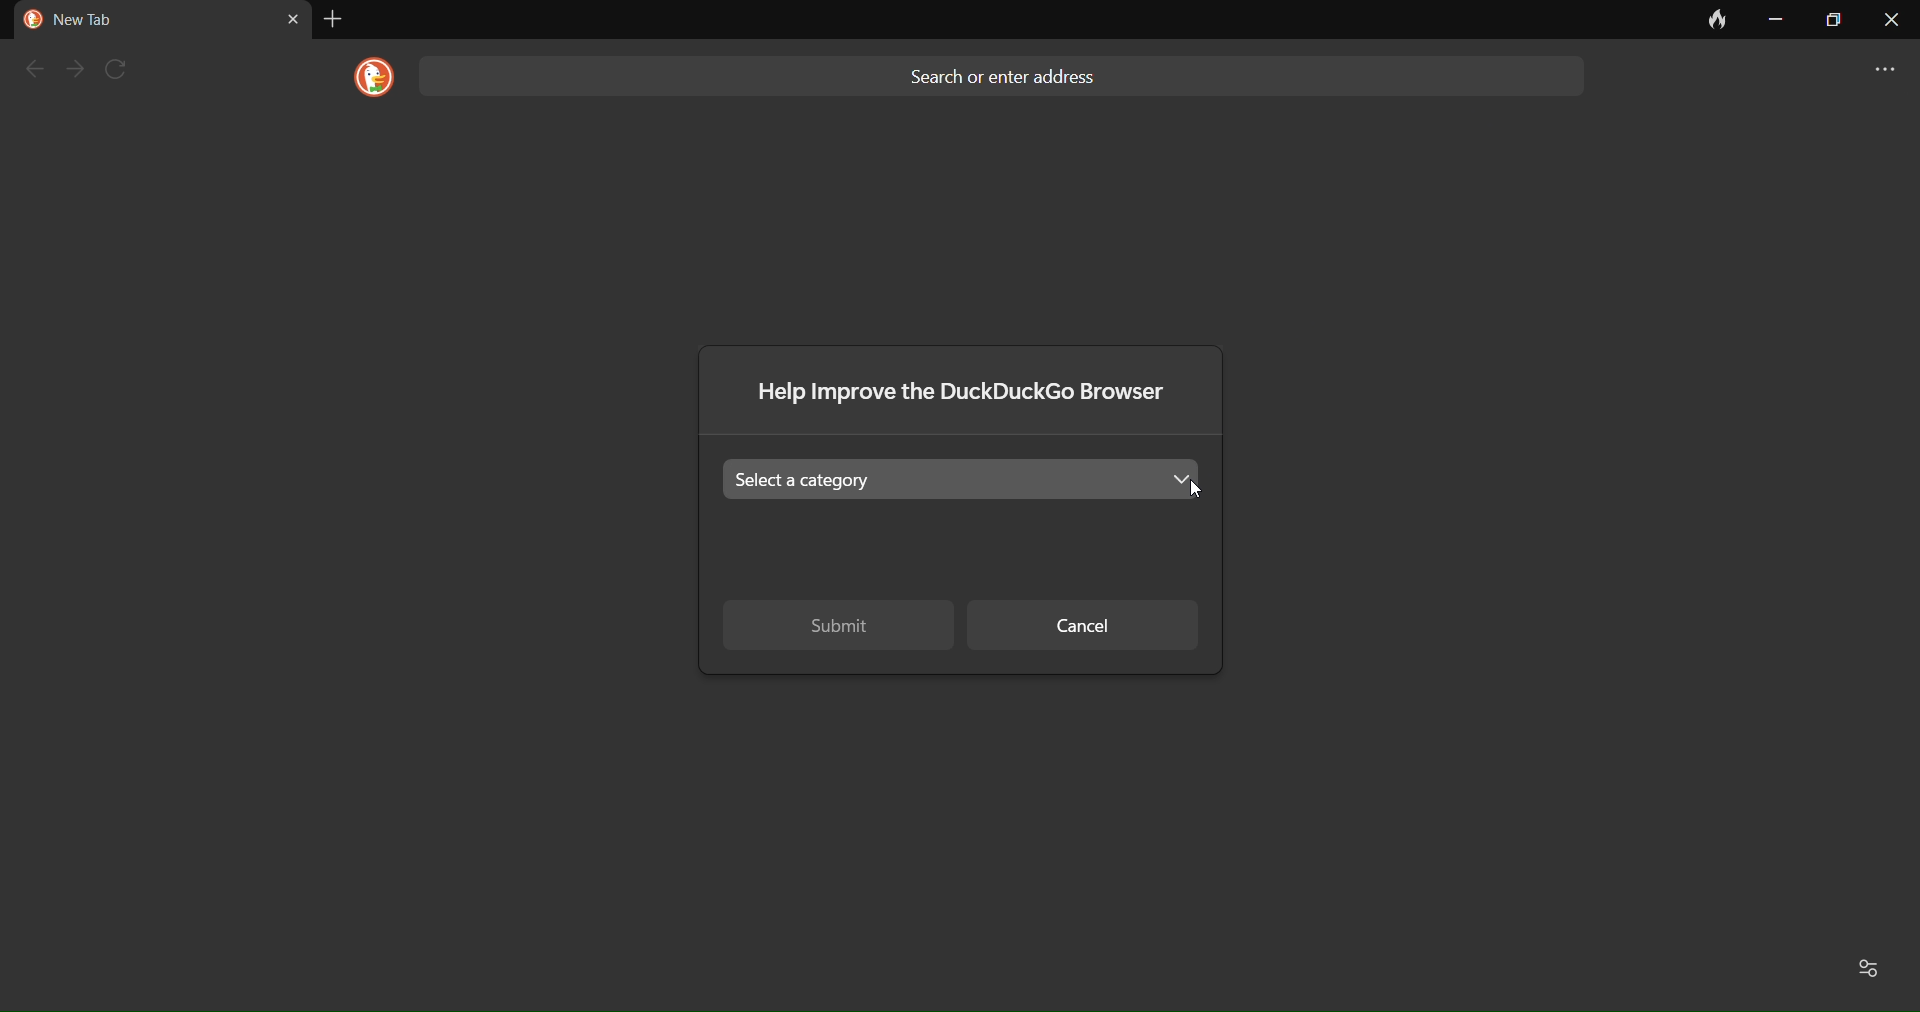  I want to click on cancel, so click(1087, 623).